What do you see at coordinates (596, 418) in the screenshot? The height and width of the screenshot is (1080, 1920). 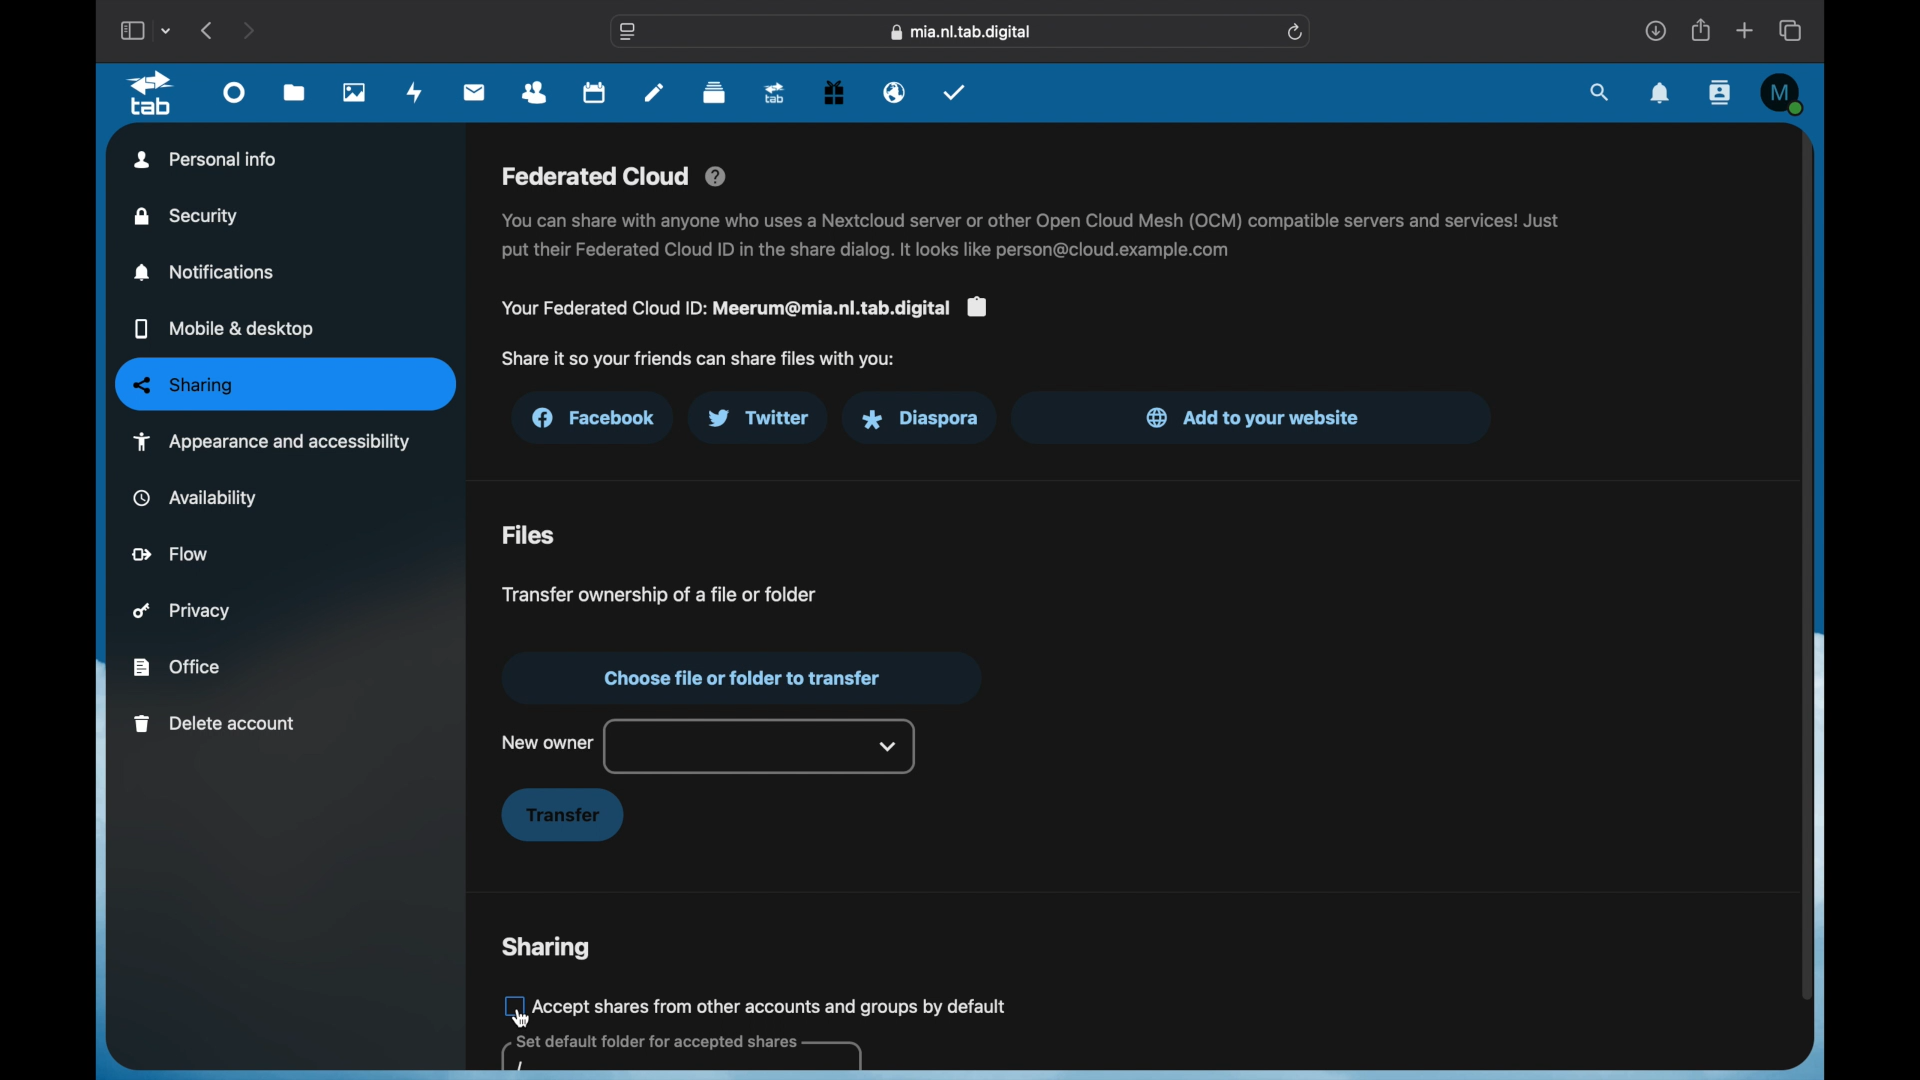 I see `facebook` at bounding box center [596, 418].